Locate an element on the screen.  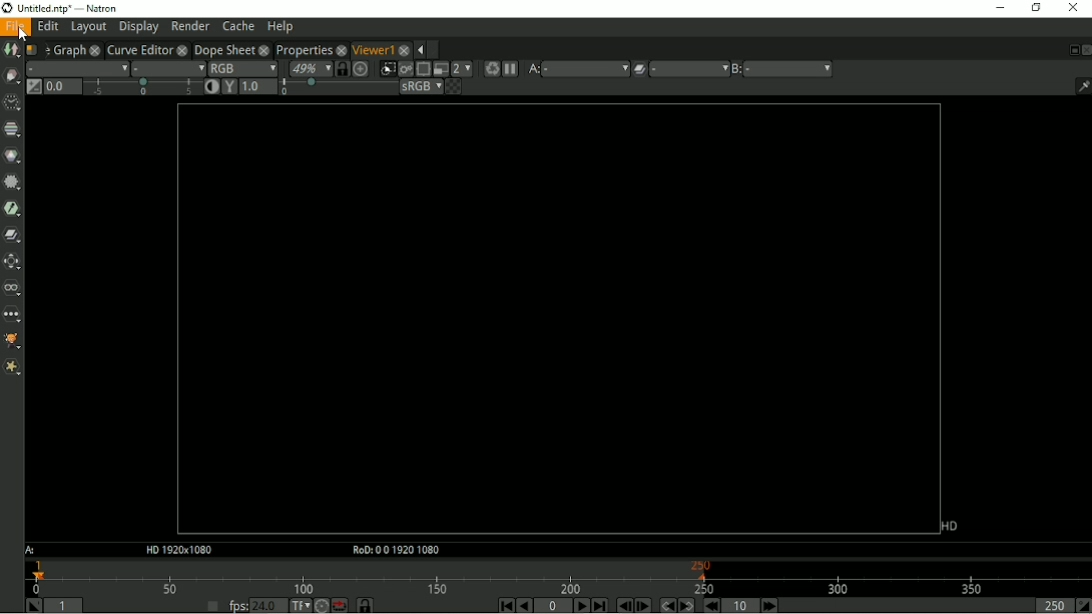
Turbo mode is located at coordinates (321, 605).